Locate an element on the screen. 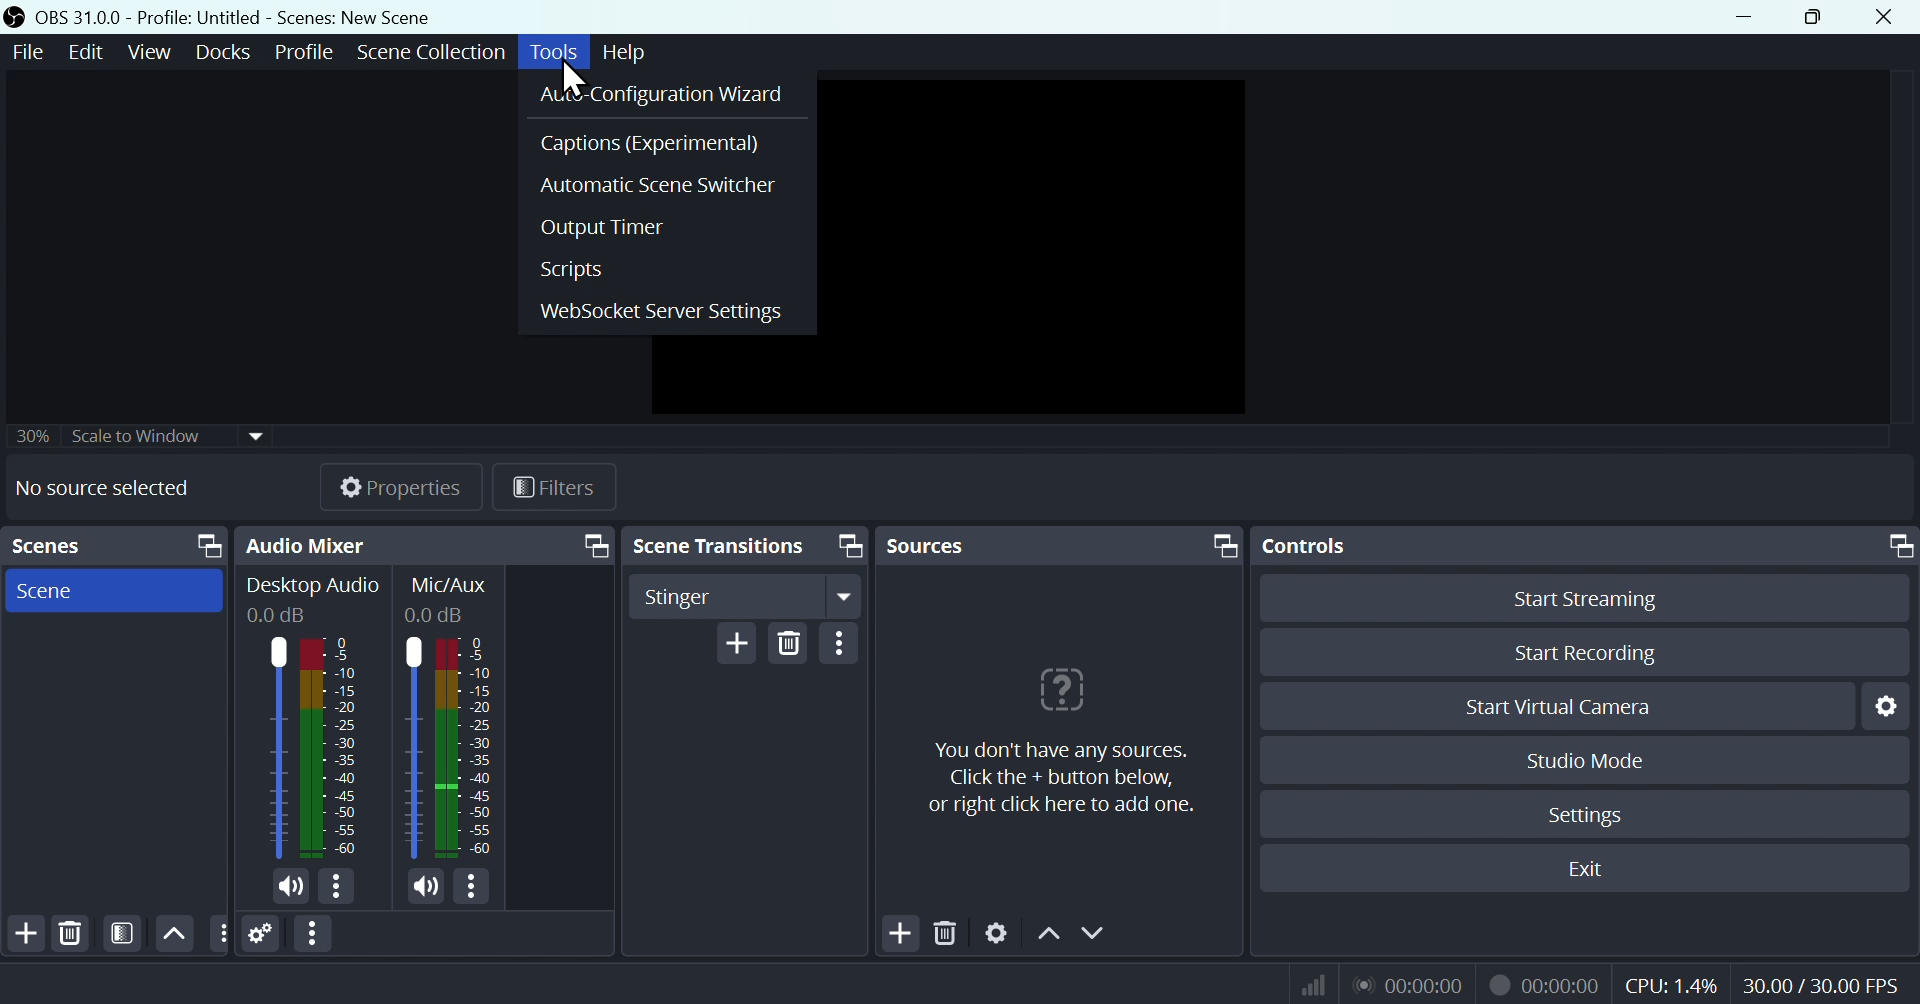 Image resolution: width=1920 pixels, height=1004 pixels. Settings is located at coordinates (1583, 812).